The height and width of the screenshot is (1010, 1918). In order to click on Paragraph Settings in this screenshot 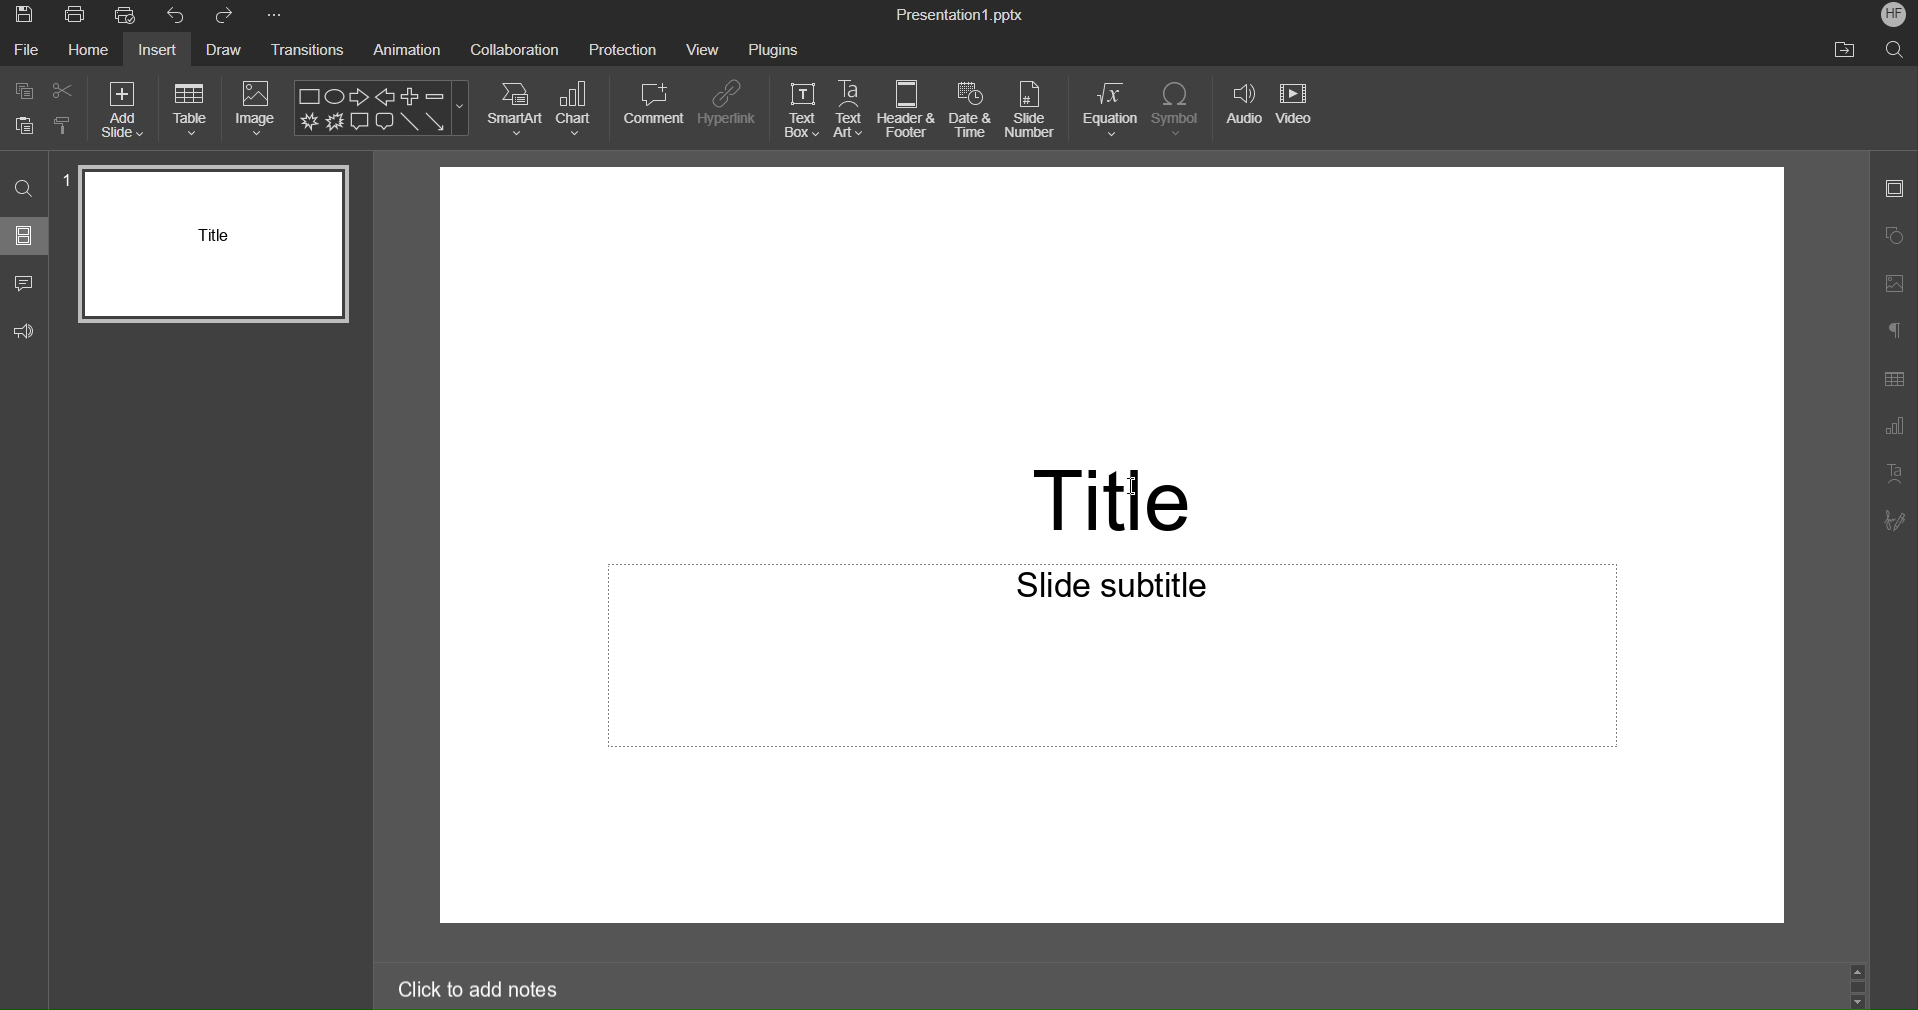, I will do `click(1893, 333)`.